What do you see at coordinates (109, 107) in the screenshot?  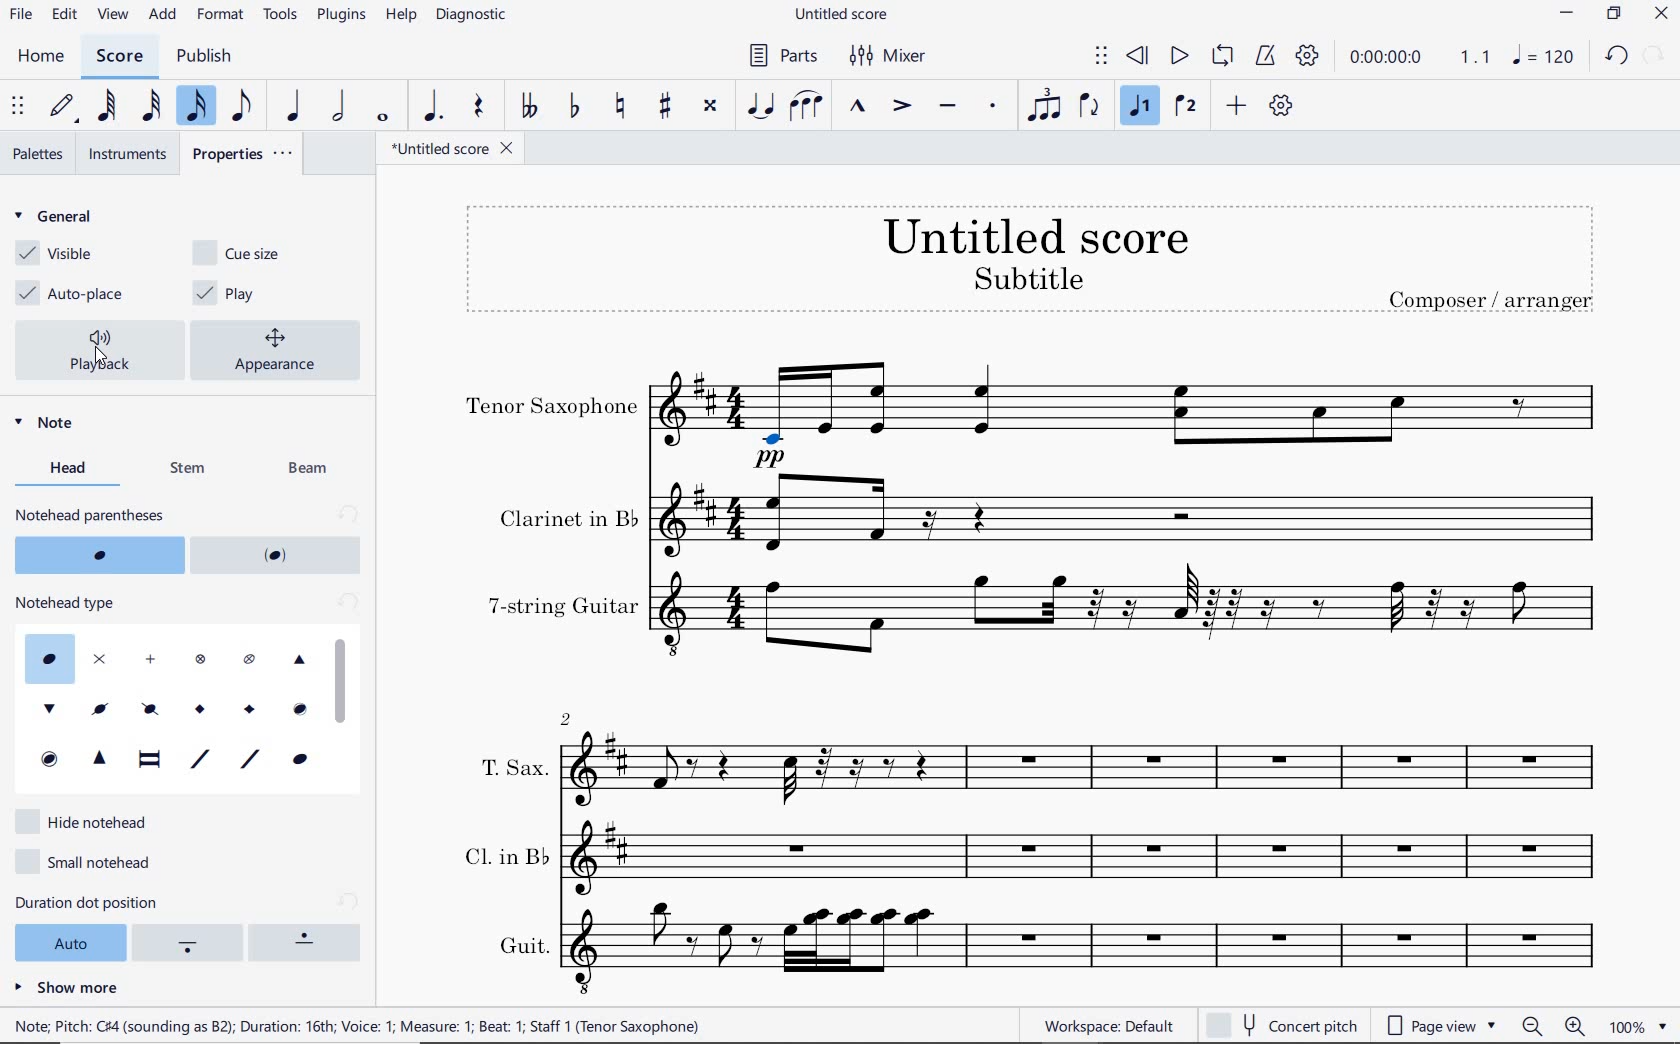 I see `64TH NOTE` at bounding box center [109, 107].